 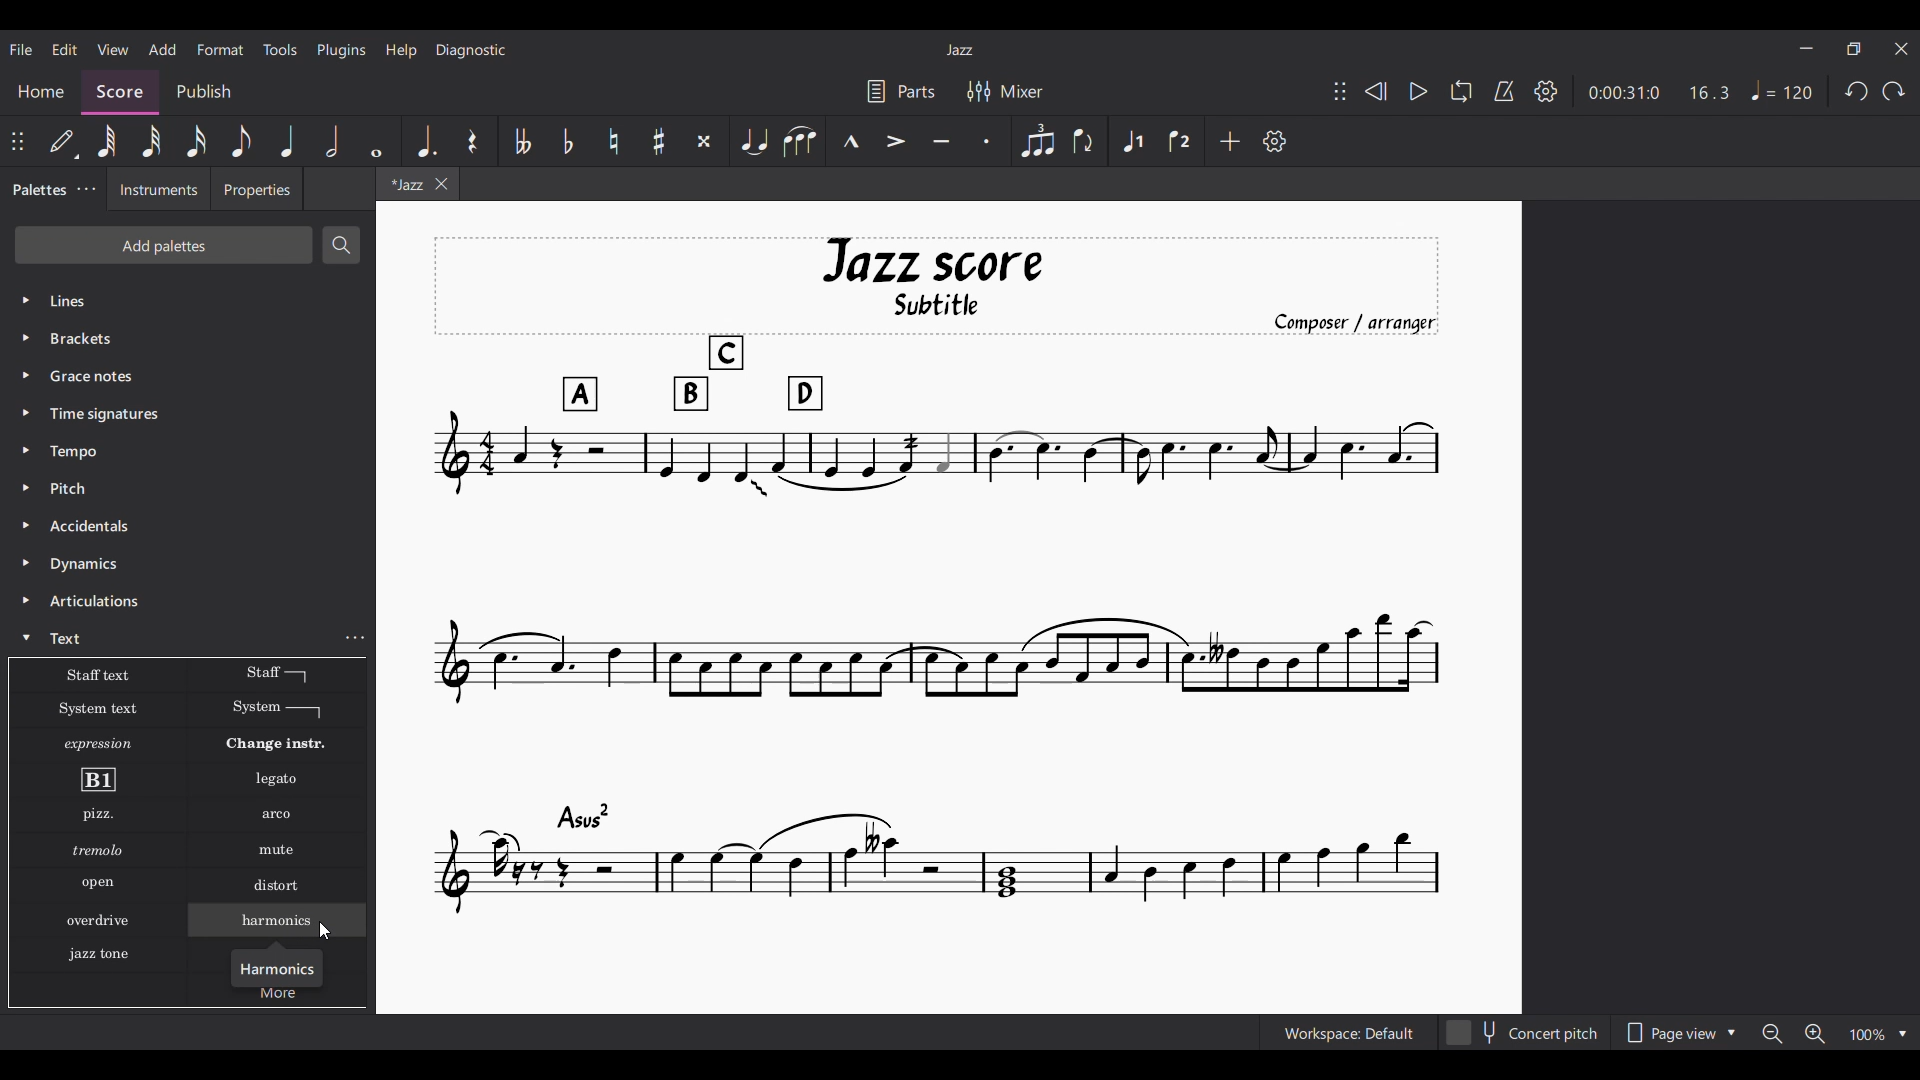 What do you see at coordinates (401, 51) in the screenshot?
I see `Help menu` at bounding box center [401, 51].